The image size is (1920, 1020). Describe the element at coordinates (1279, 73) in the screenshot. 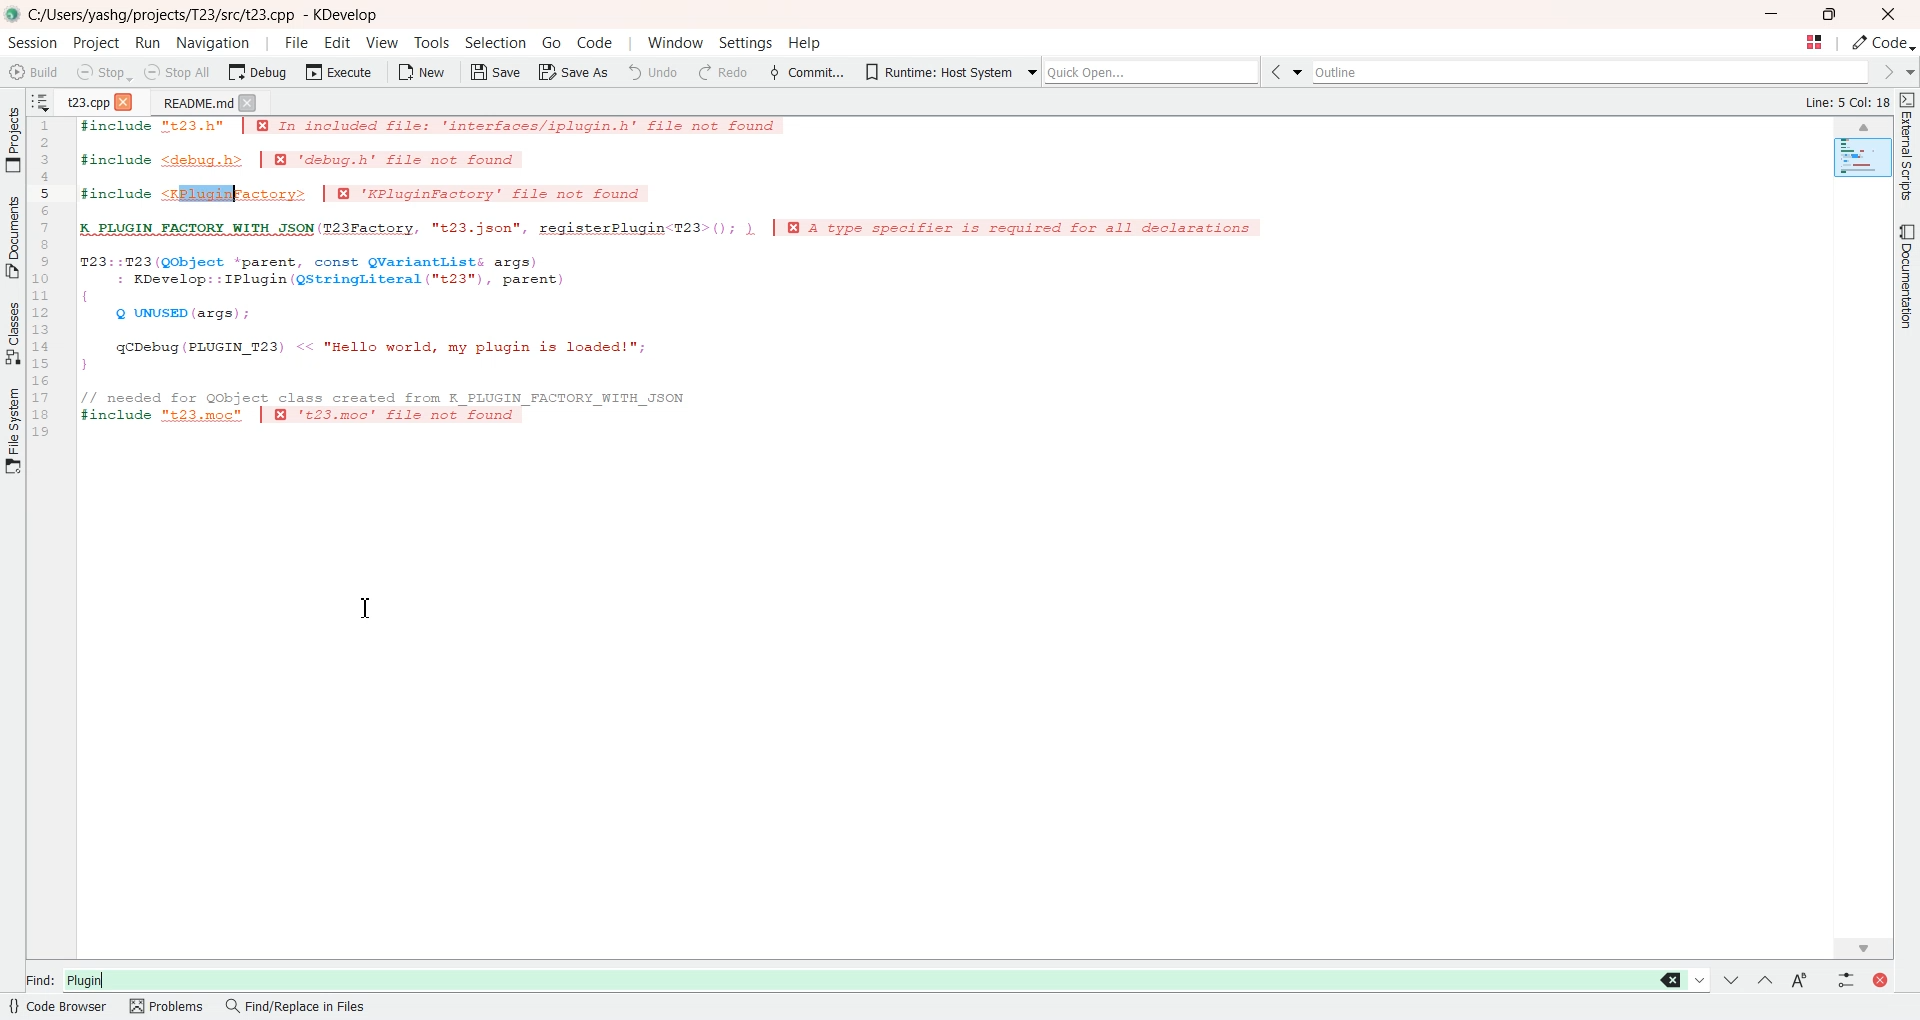

I see `Go back` at that location.